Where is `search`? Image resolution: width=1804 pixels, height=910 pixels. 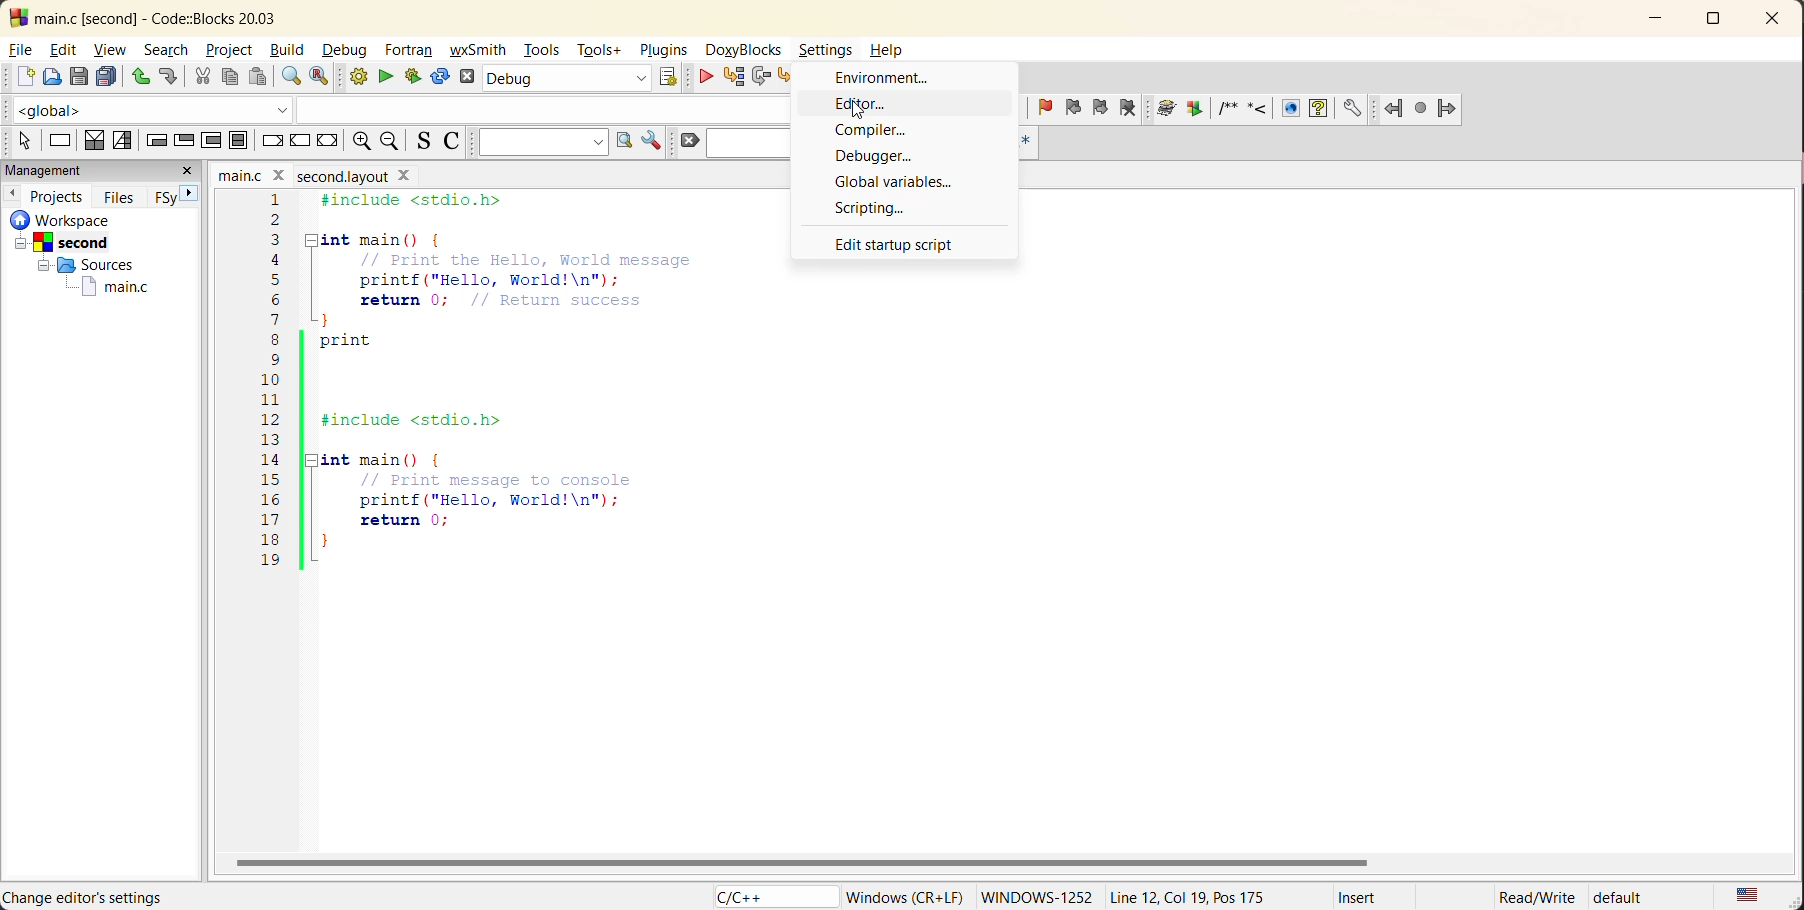 search is located at coordinates (747, 142).